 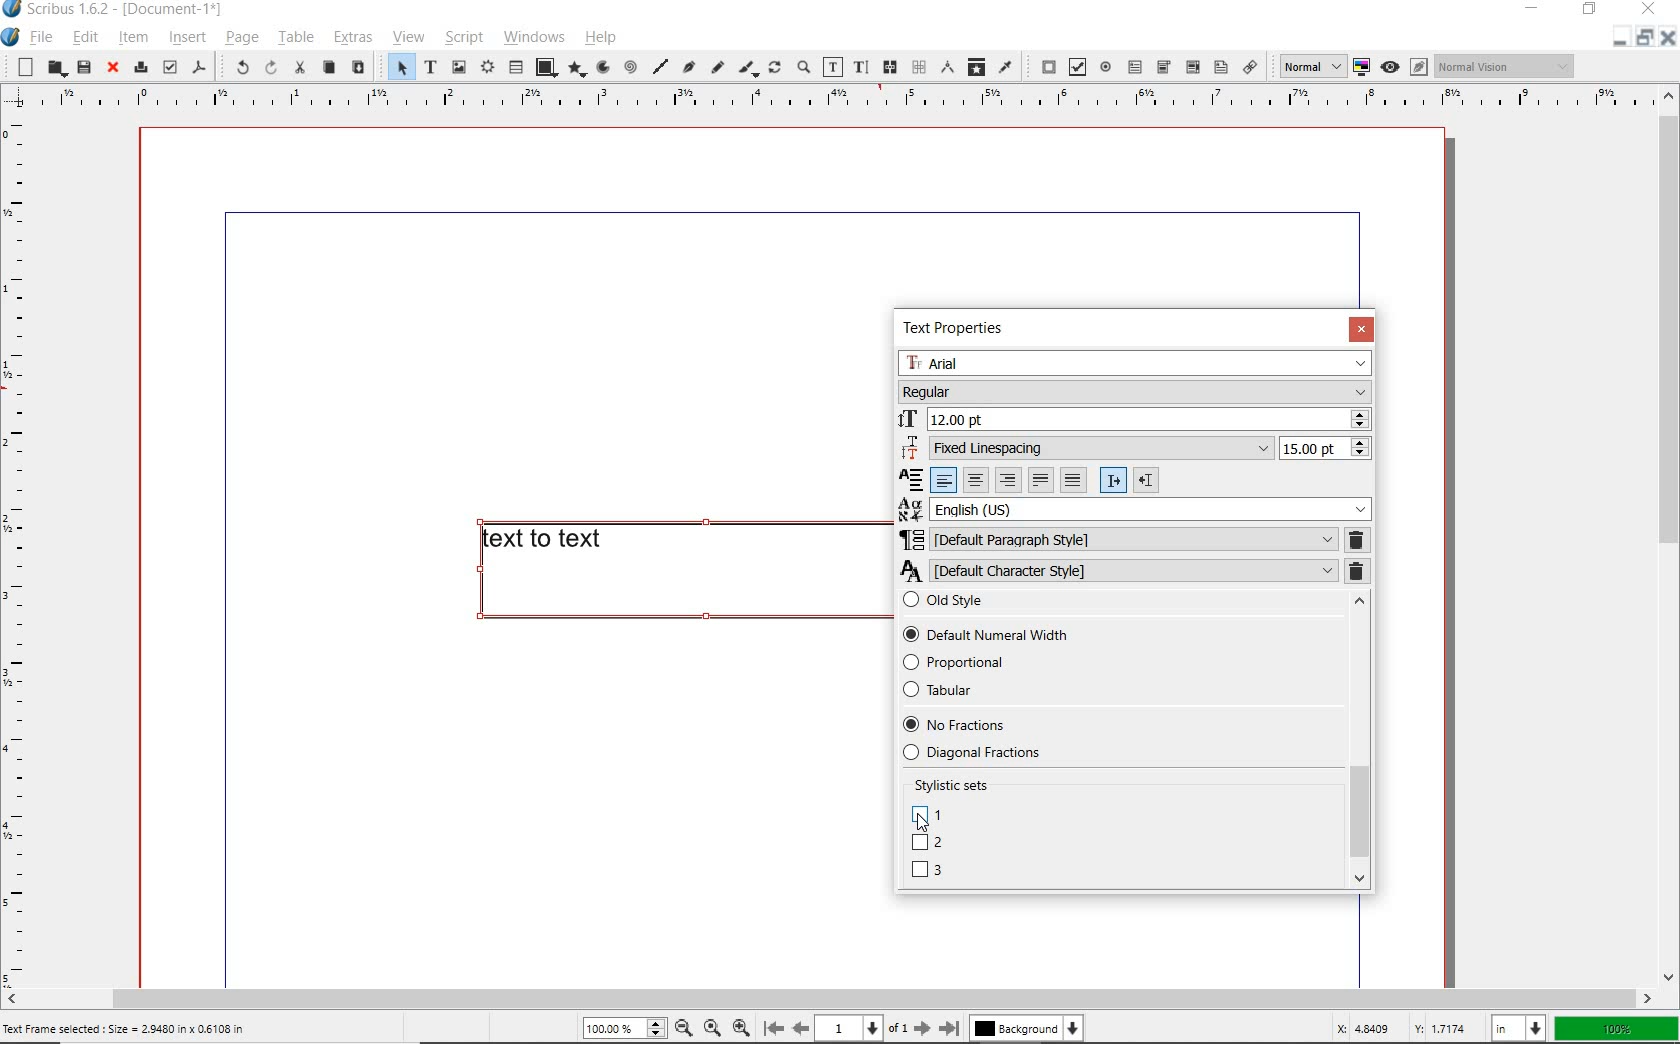 What do you see at coordinates (1006, 661) in the screenshot?
I see `Proportional` at bounding box center [1006, 661].